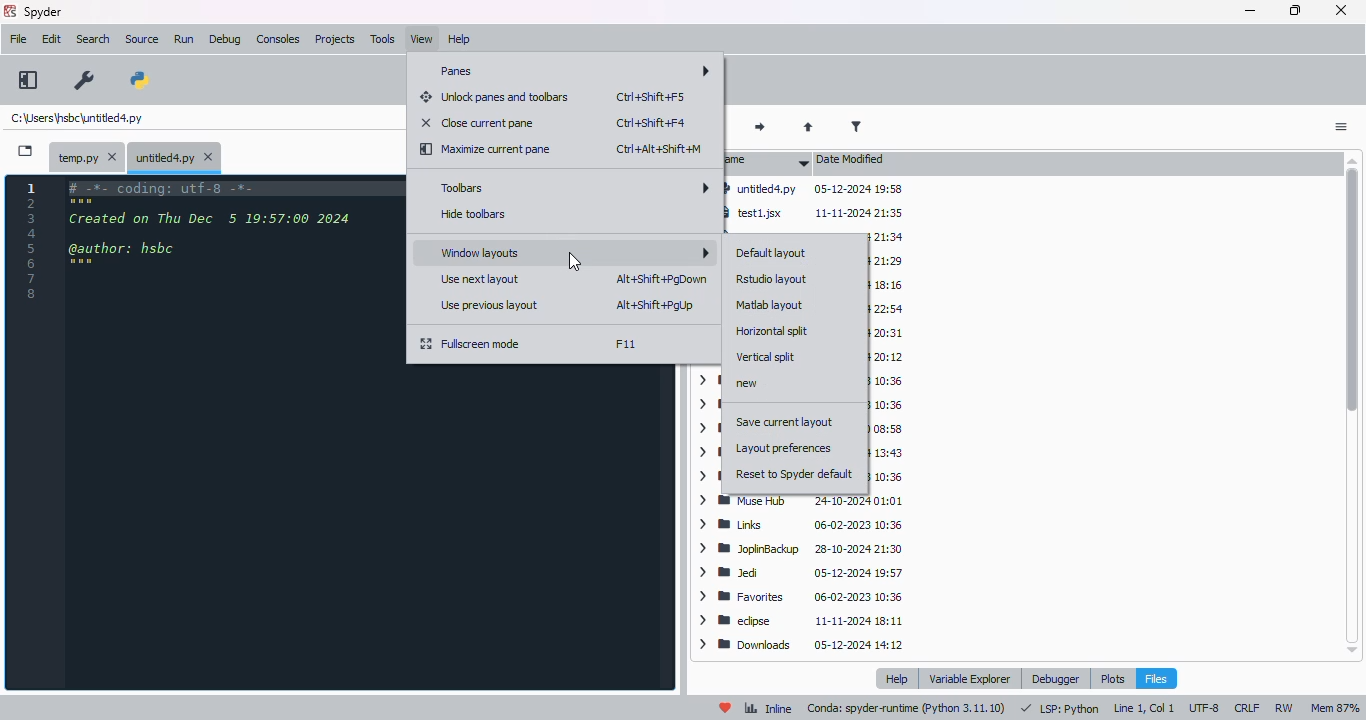 Image resolution: width=1366 pixels, height=720 pixels. Describe the element at coordinates (472, 344) in the screenshot. I see `fullscreen mode` at that location.